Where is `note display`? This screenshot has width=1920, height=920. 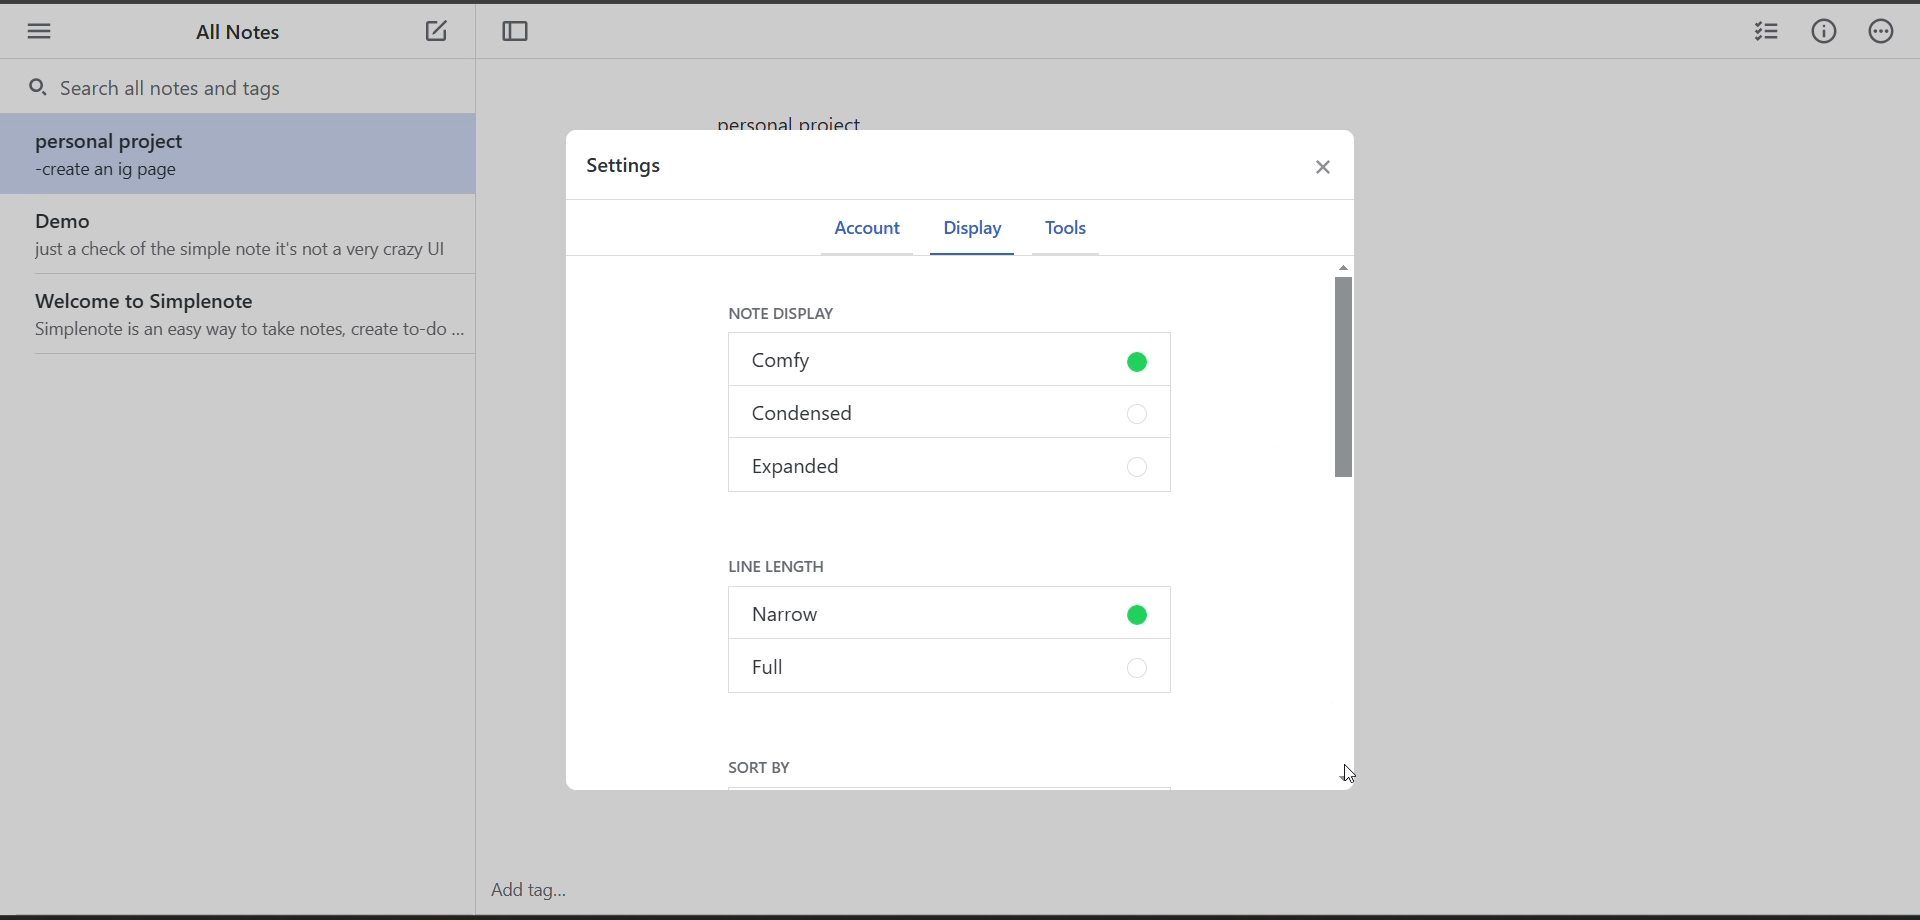
note display is located at coordinates (797, 317).